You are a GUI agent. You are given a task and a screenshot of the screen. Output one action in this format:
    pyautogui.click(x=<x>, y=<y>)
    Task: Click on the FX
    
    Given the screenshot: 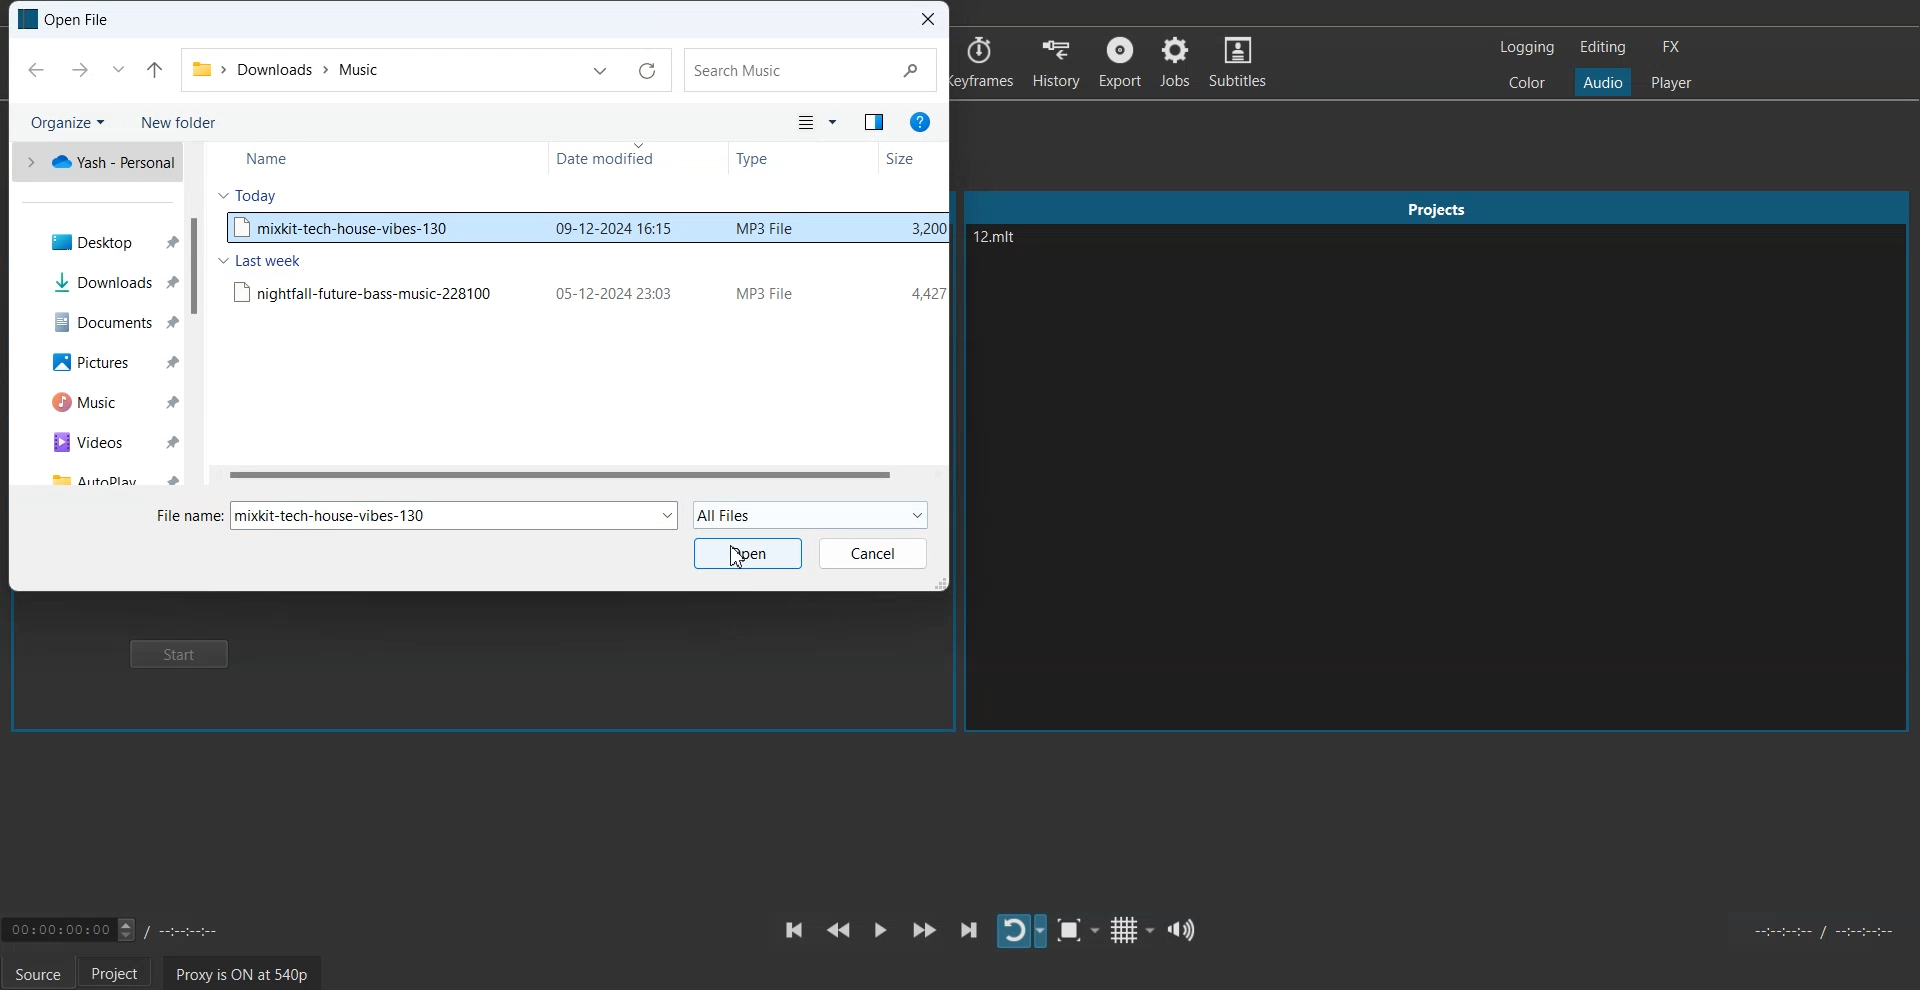 What is the action you would take?
    pyautogui.click(x=1673, y=46)
    